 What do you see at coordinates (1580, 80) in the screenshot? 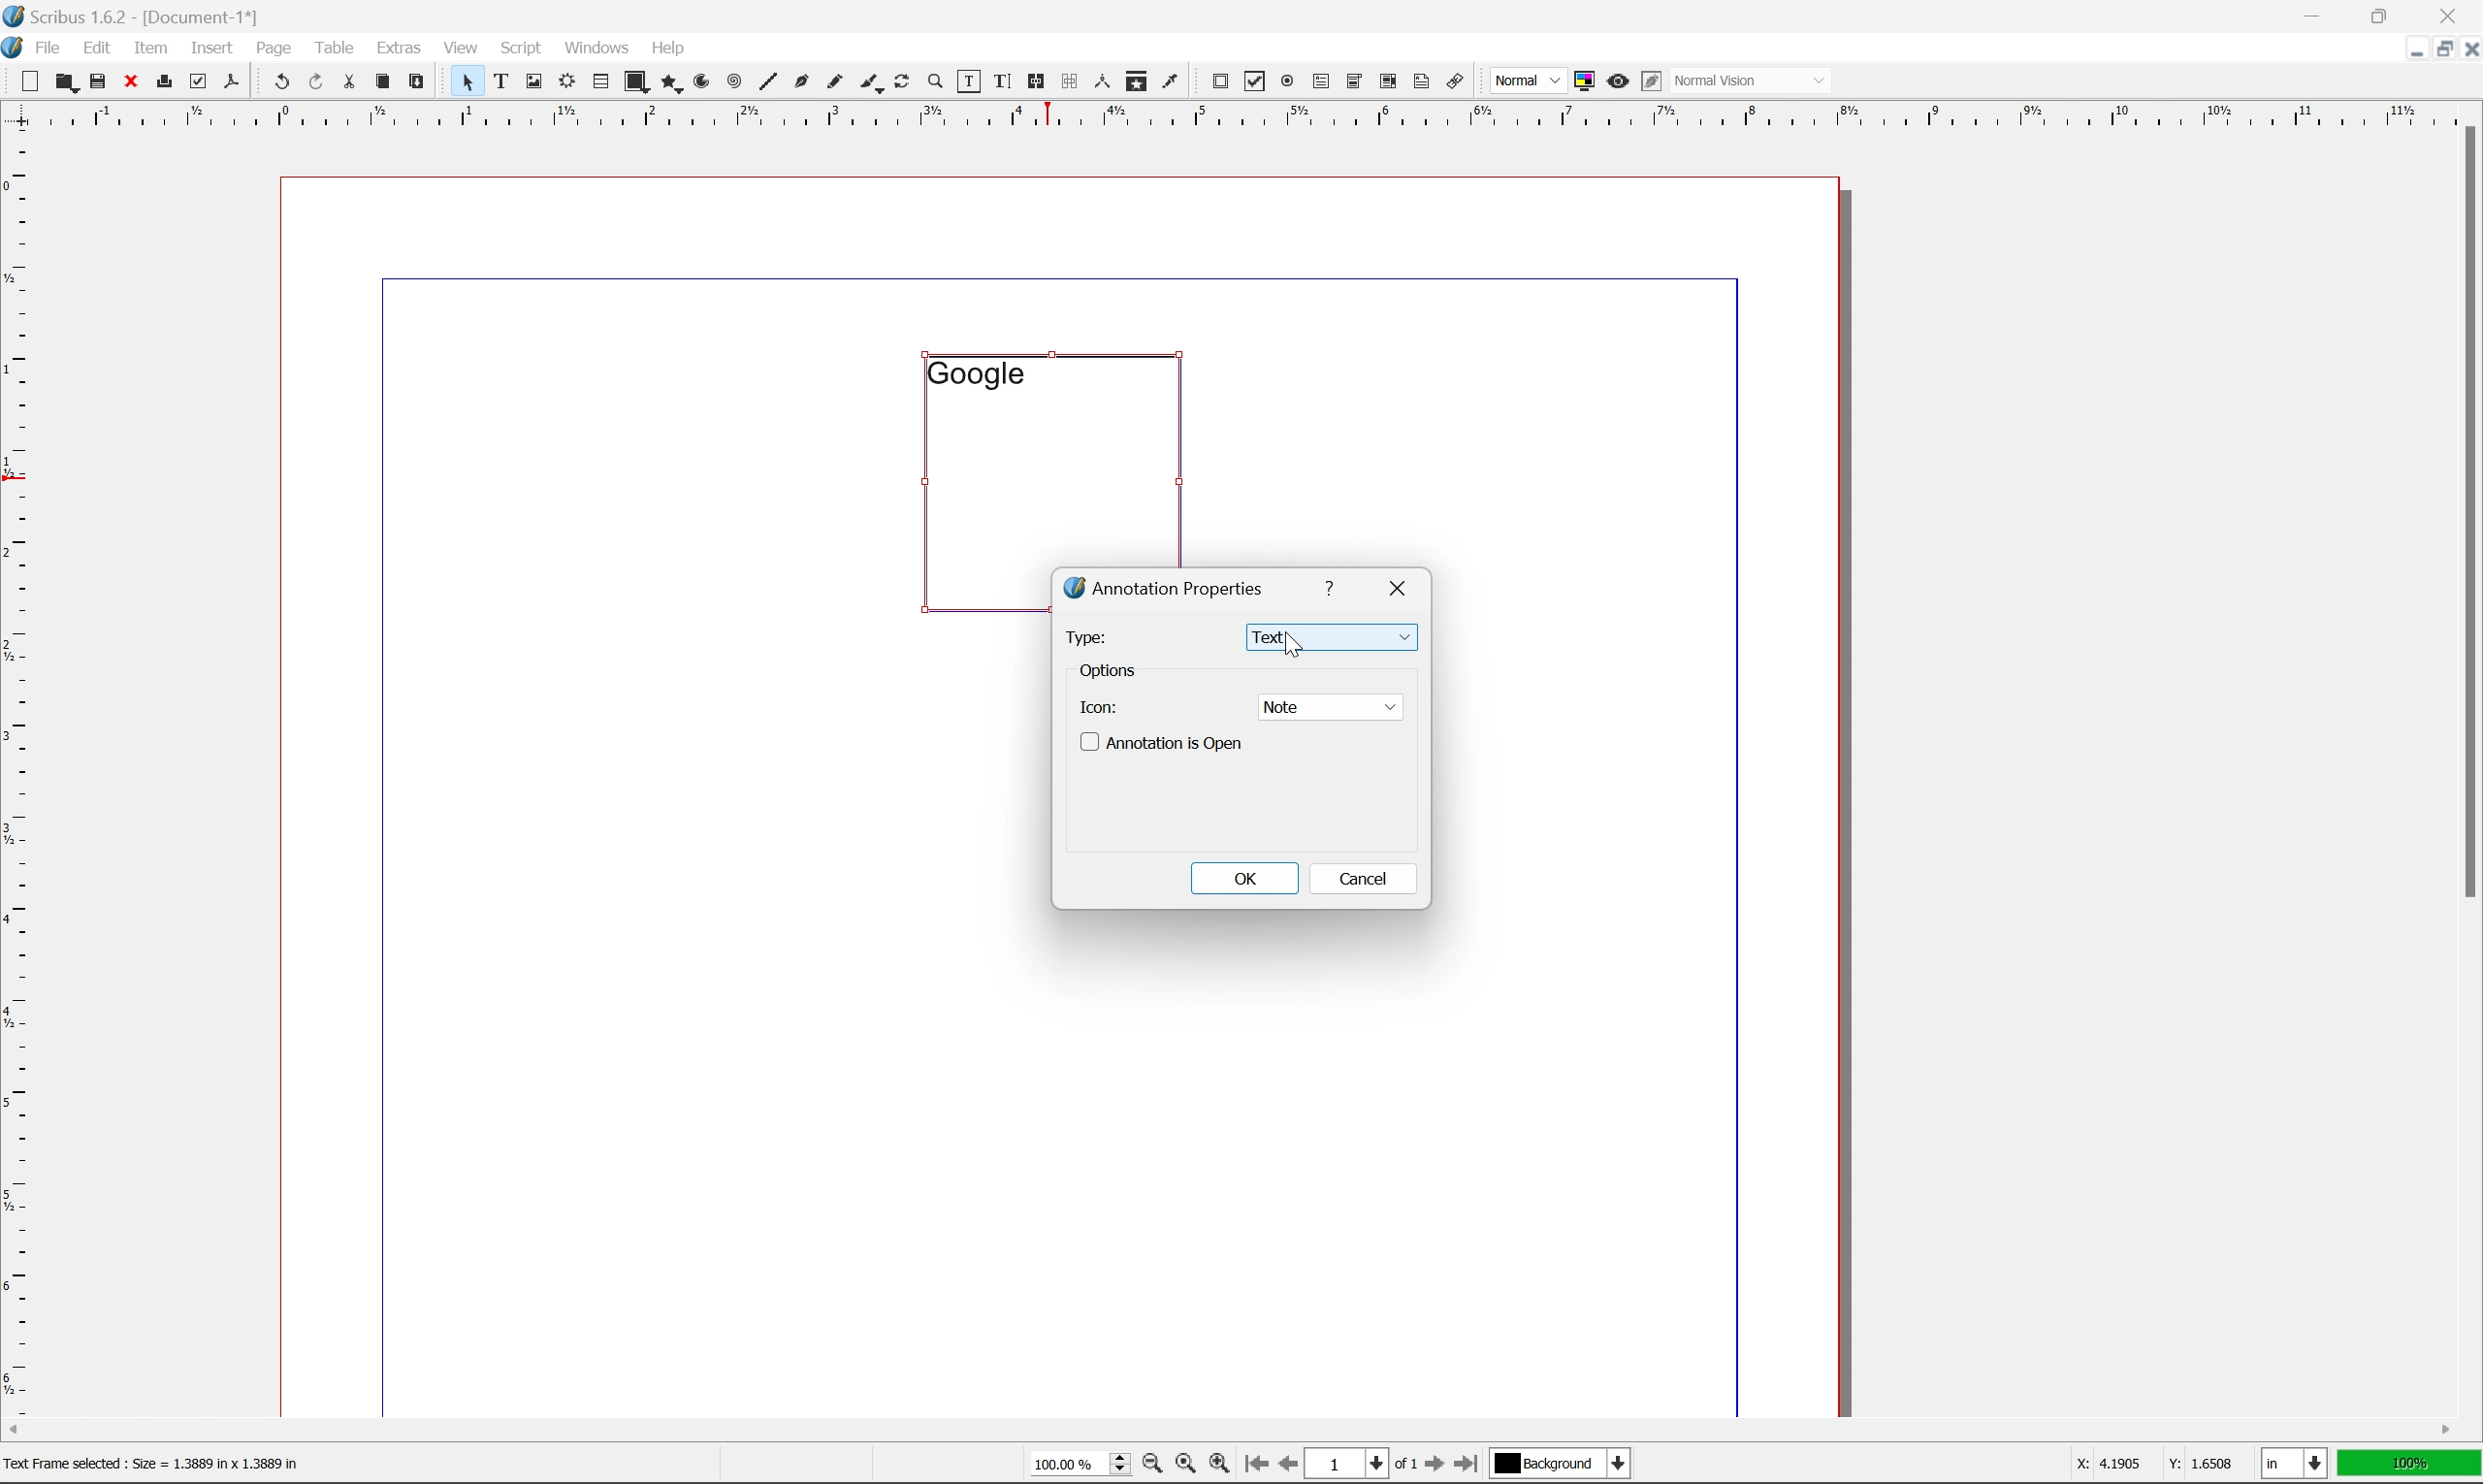
I see `toggle color management system` at bounding box center [1580, 80].